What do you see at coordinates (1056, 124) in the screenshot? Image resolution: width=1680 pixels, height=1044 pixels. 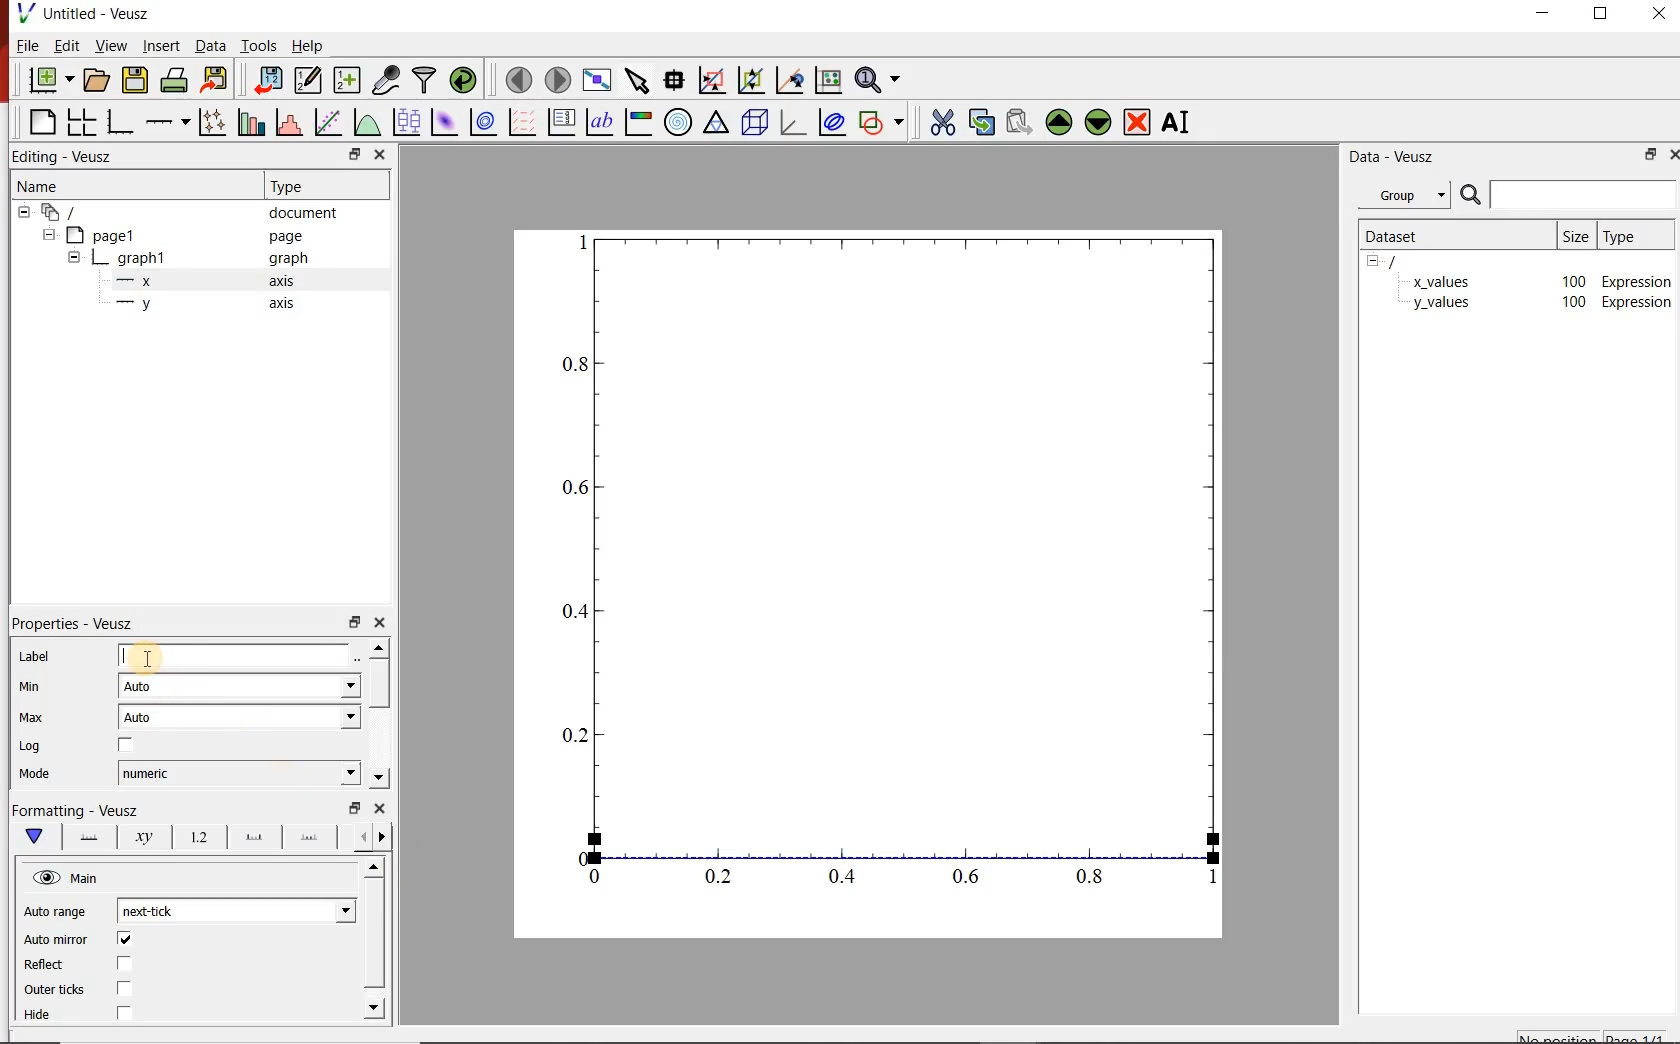 I see `move up the the selected widget` at bounding box center [1056, 124].